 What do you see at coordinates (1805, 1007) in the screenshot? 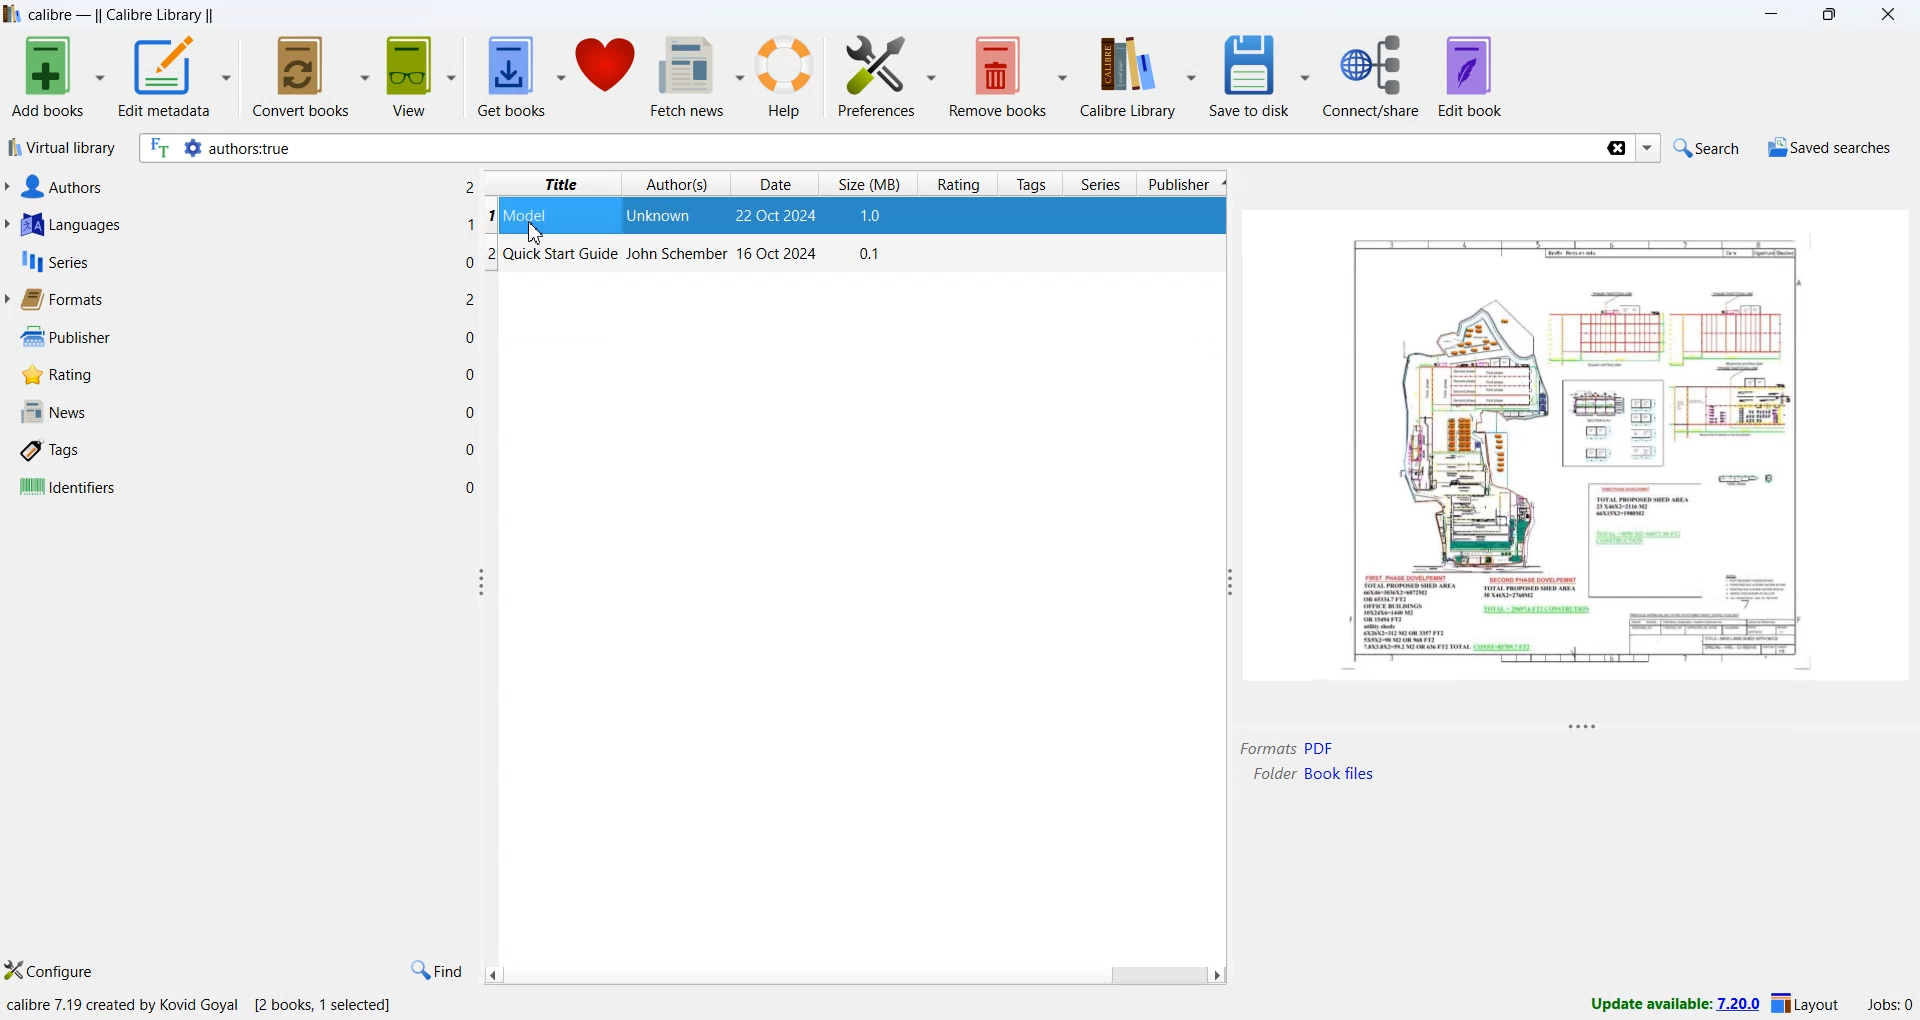
I see `change layout` at bounding box center [1805, 1007].